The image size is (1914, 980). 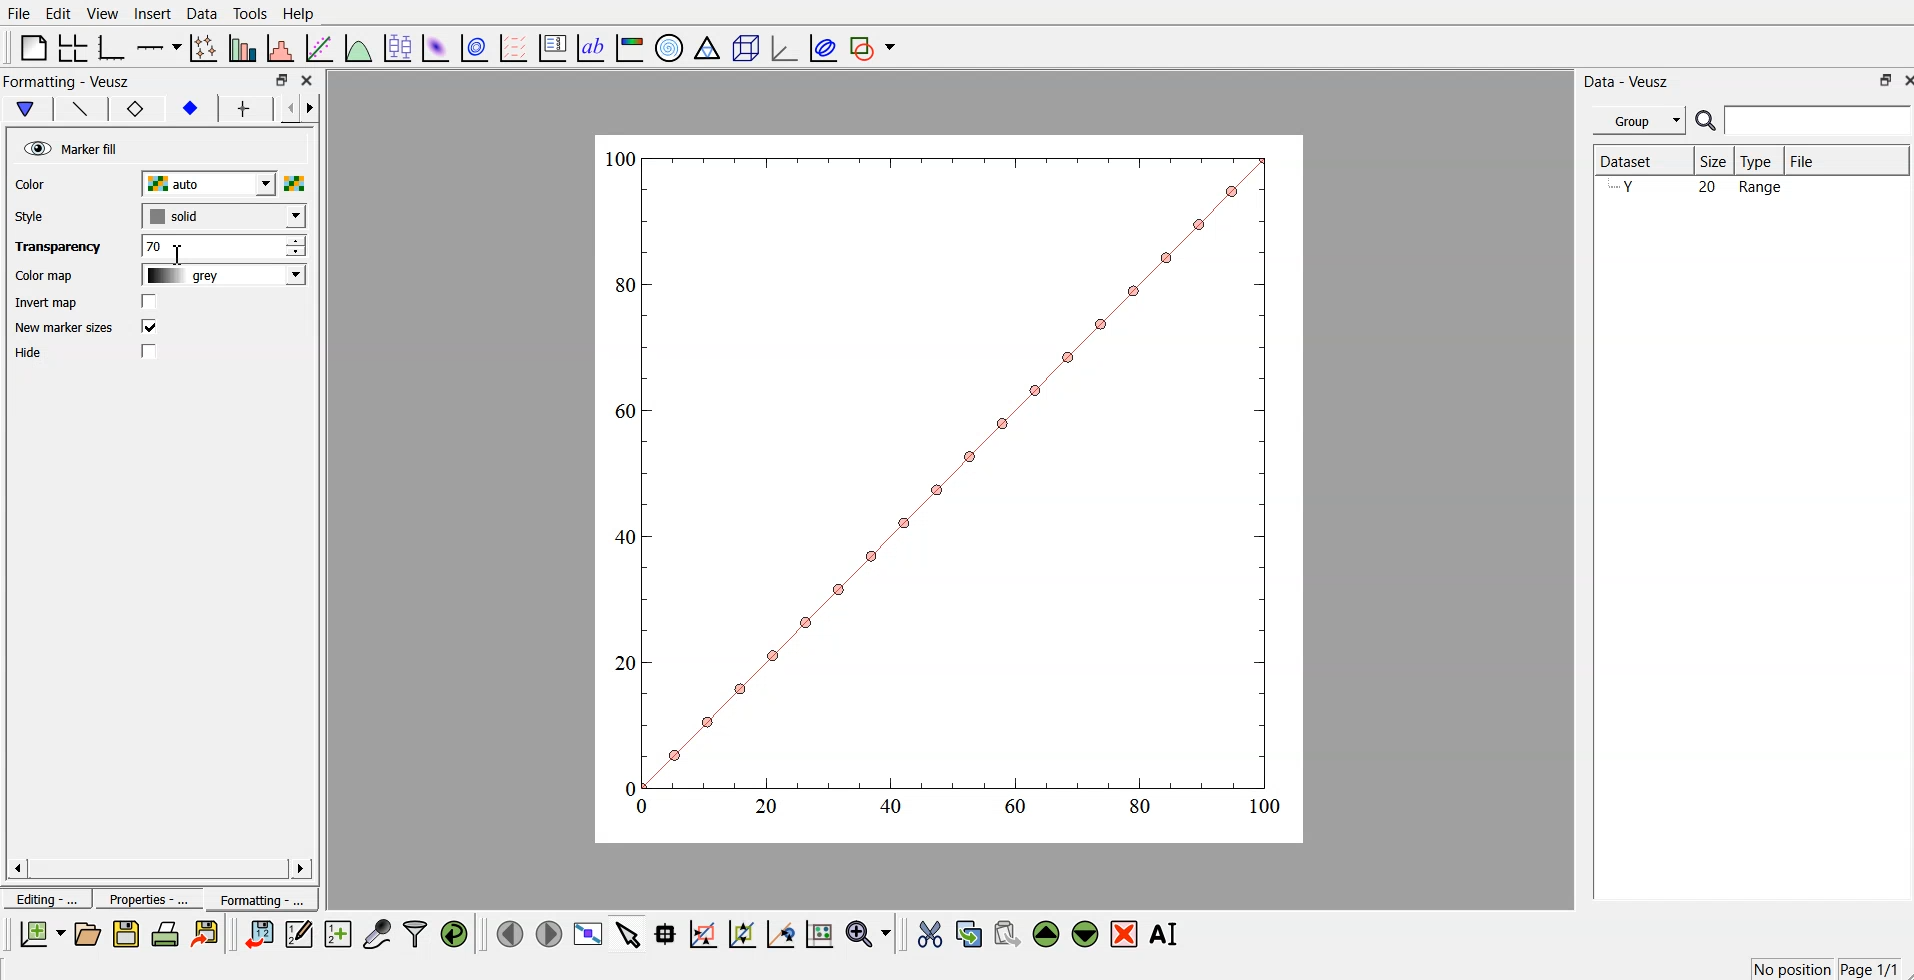 I want to click on Type, so click(x=1761, y=161).